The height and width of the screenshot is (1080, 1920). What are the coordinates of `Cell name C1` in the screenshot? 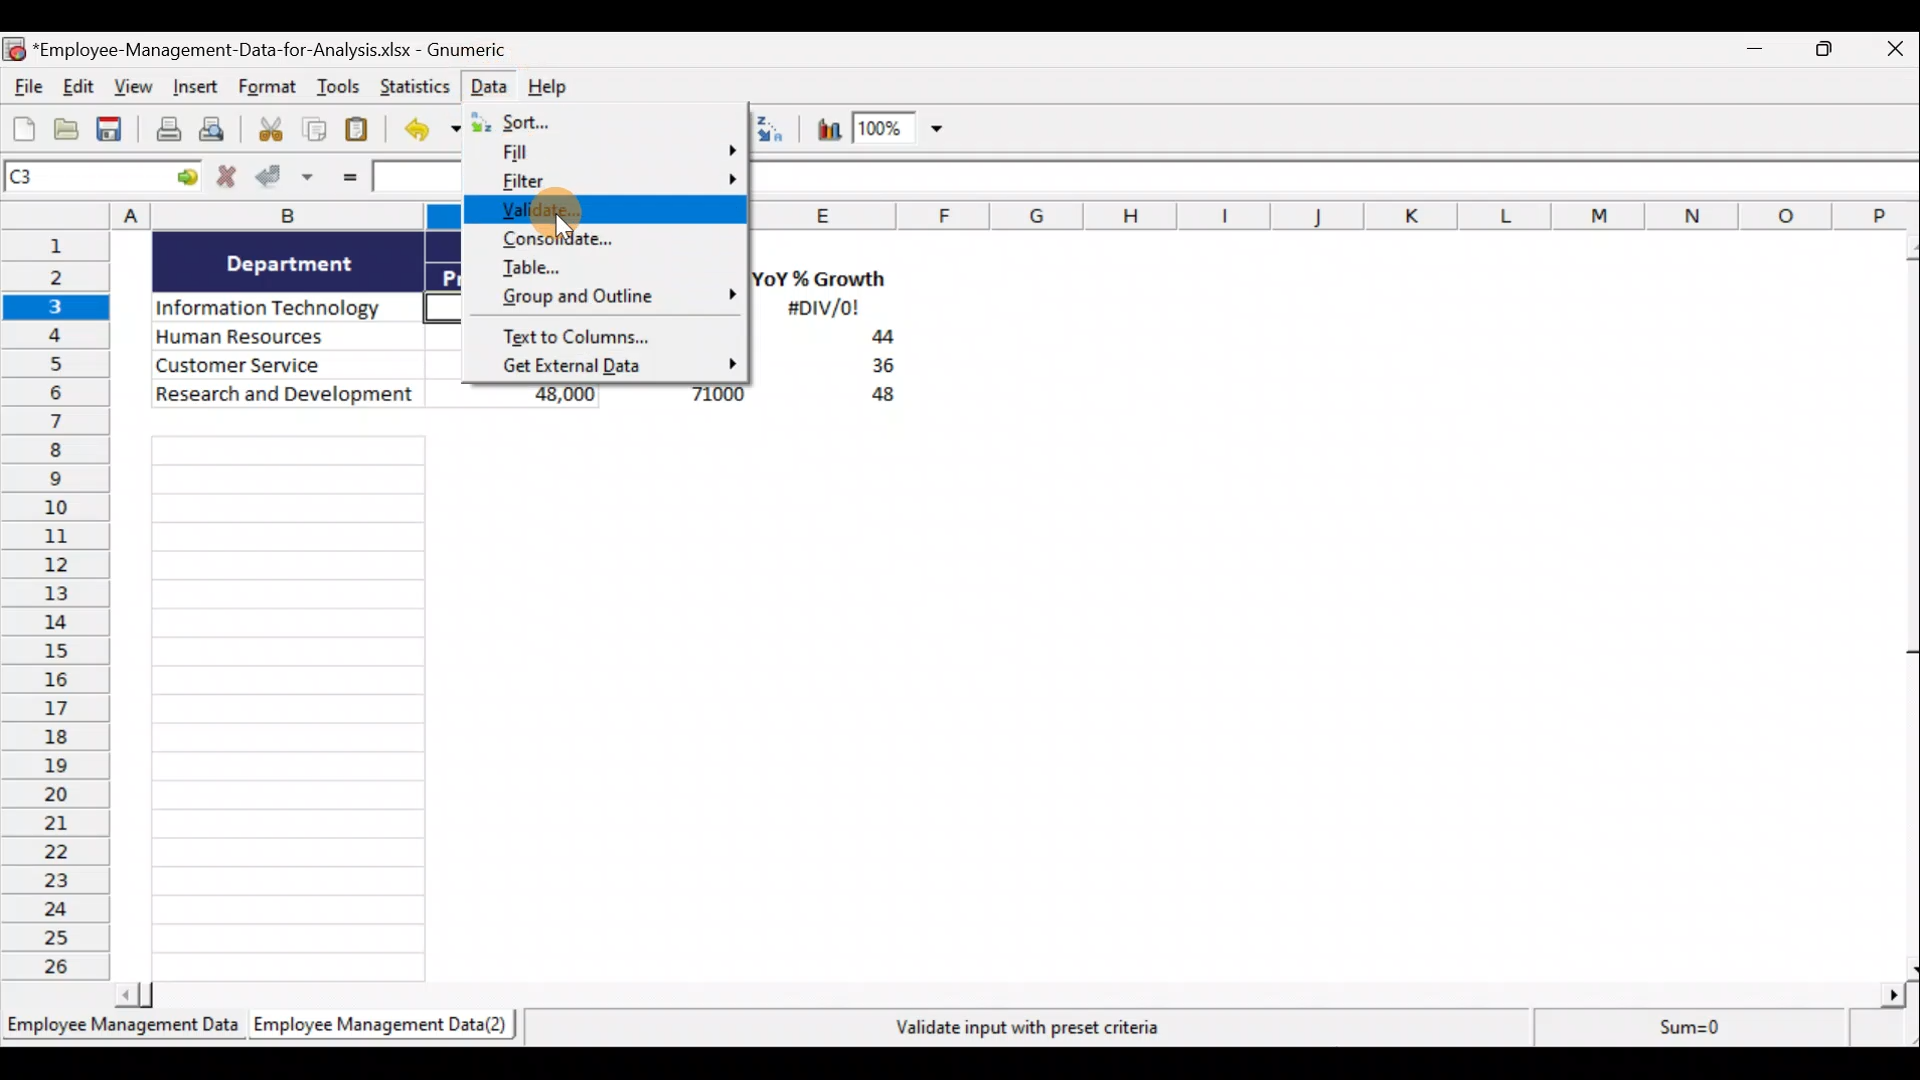 It's located at (84, 179).